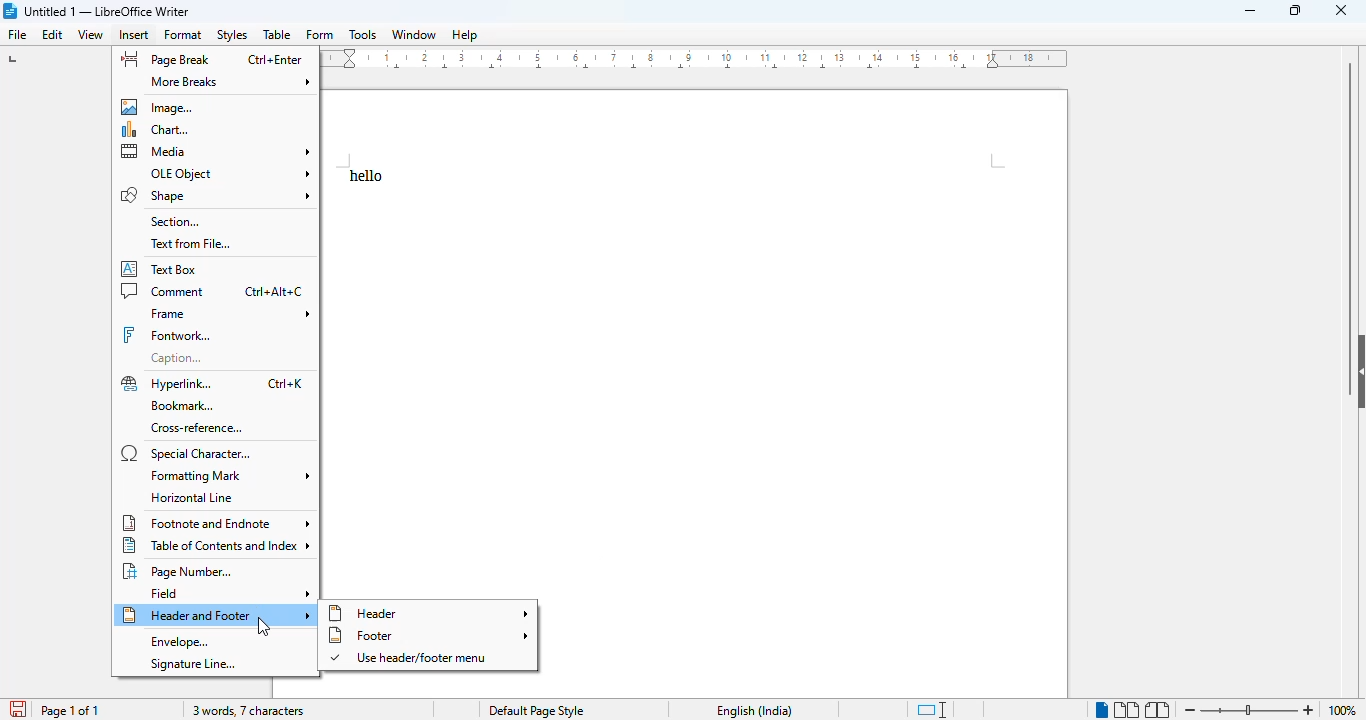 This screenshot has width=1366, height=720. Describe the element at coordinates (411, 658) in the screenshot. I see `use header/footer menu` at that location.